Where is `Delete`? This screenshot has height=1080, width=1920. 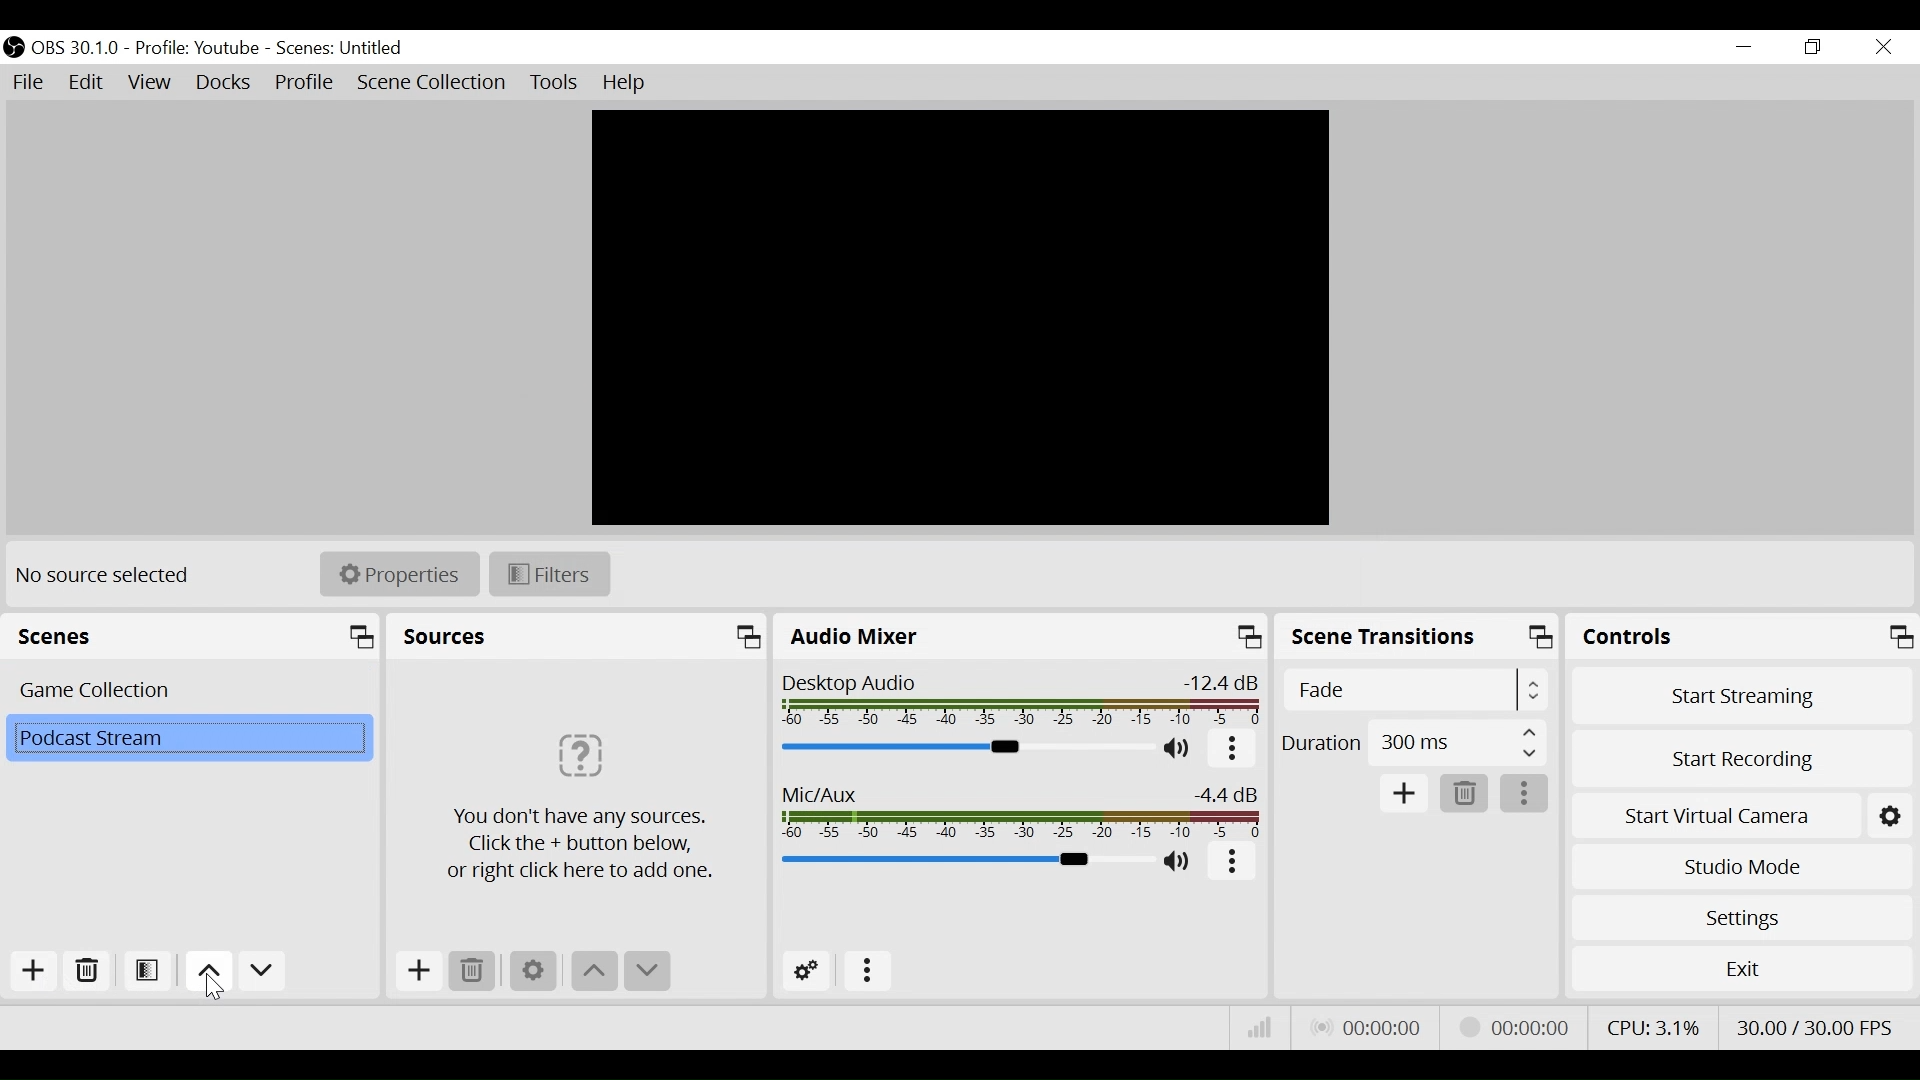
Delete is located at coordinates (471, 970).